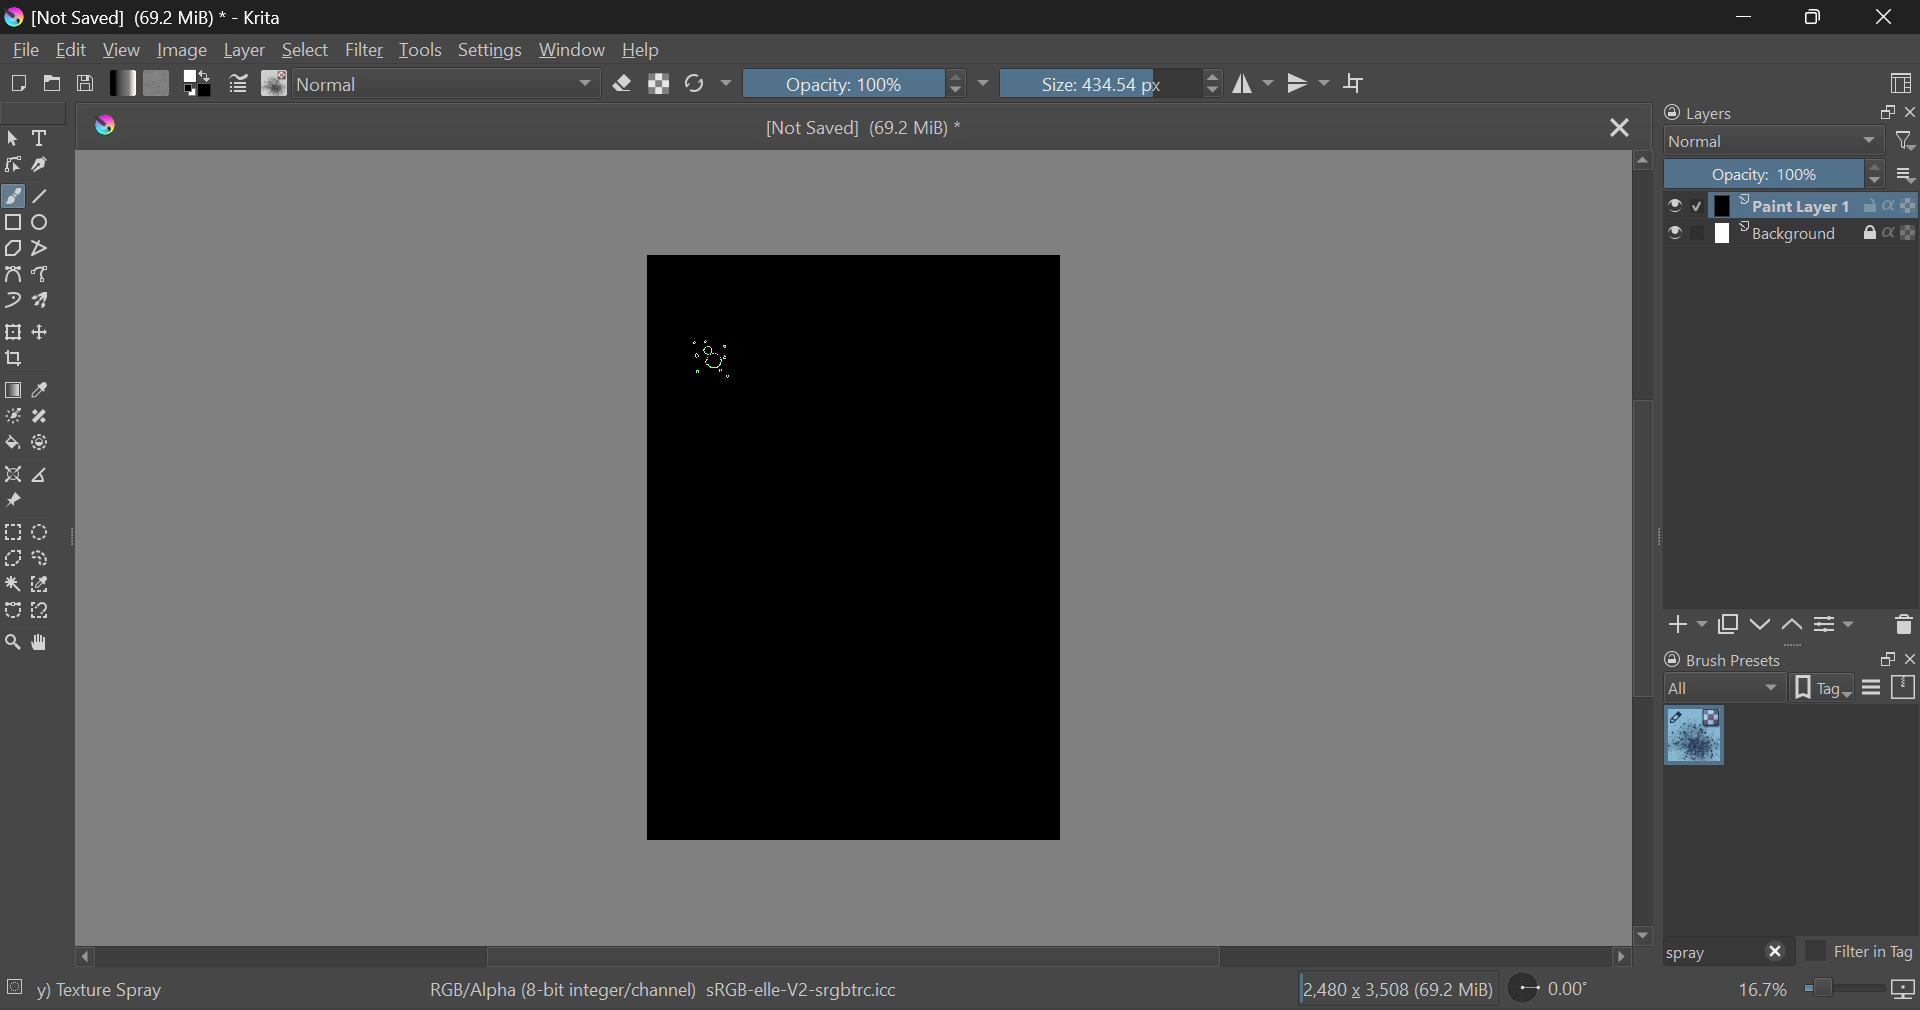 This screenshot has width=1920, height=1010. I want to click on Layer, so click(246, 49).